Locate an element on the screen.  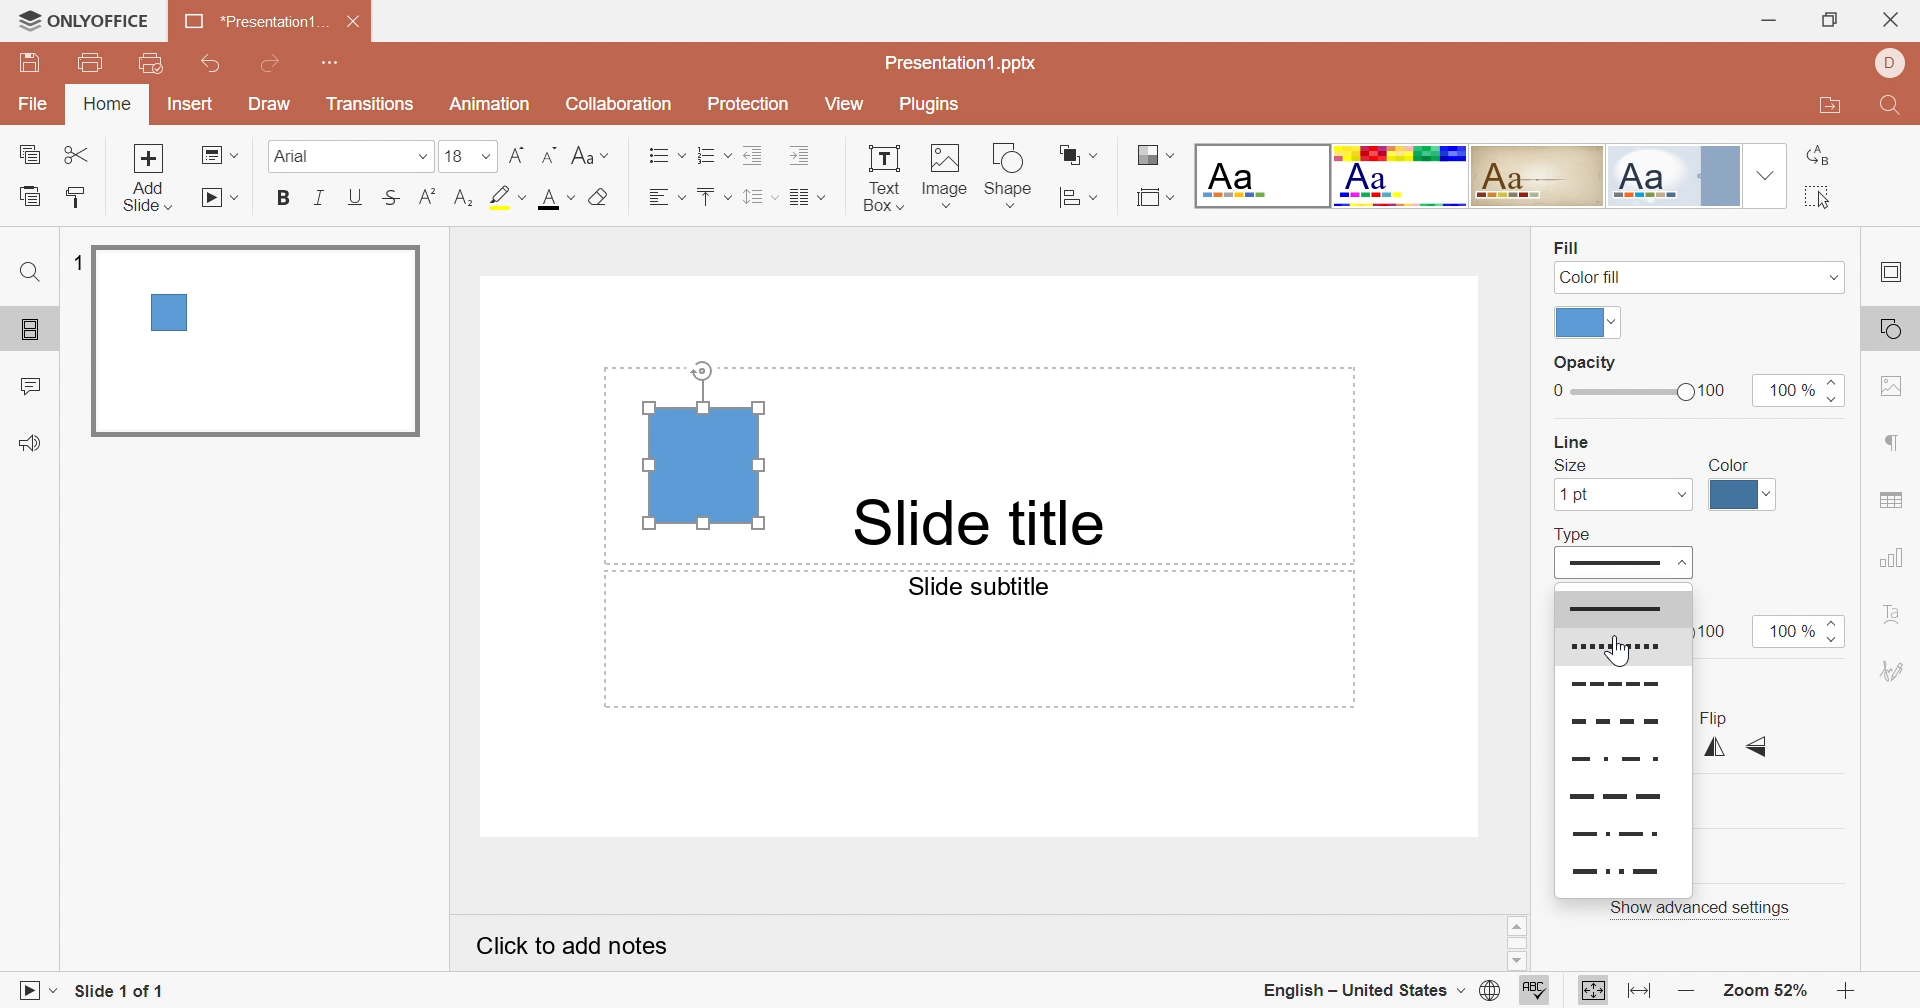
Zoom in is located at coordinates (1845, 989).